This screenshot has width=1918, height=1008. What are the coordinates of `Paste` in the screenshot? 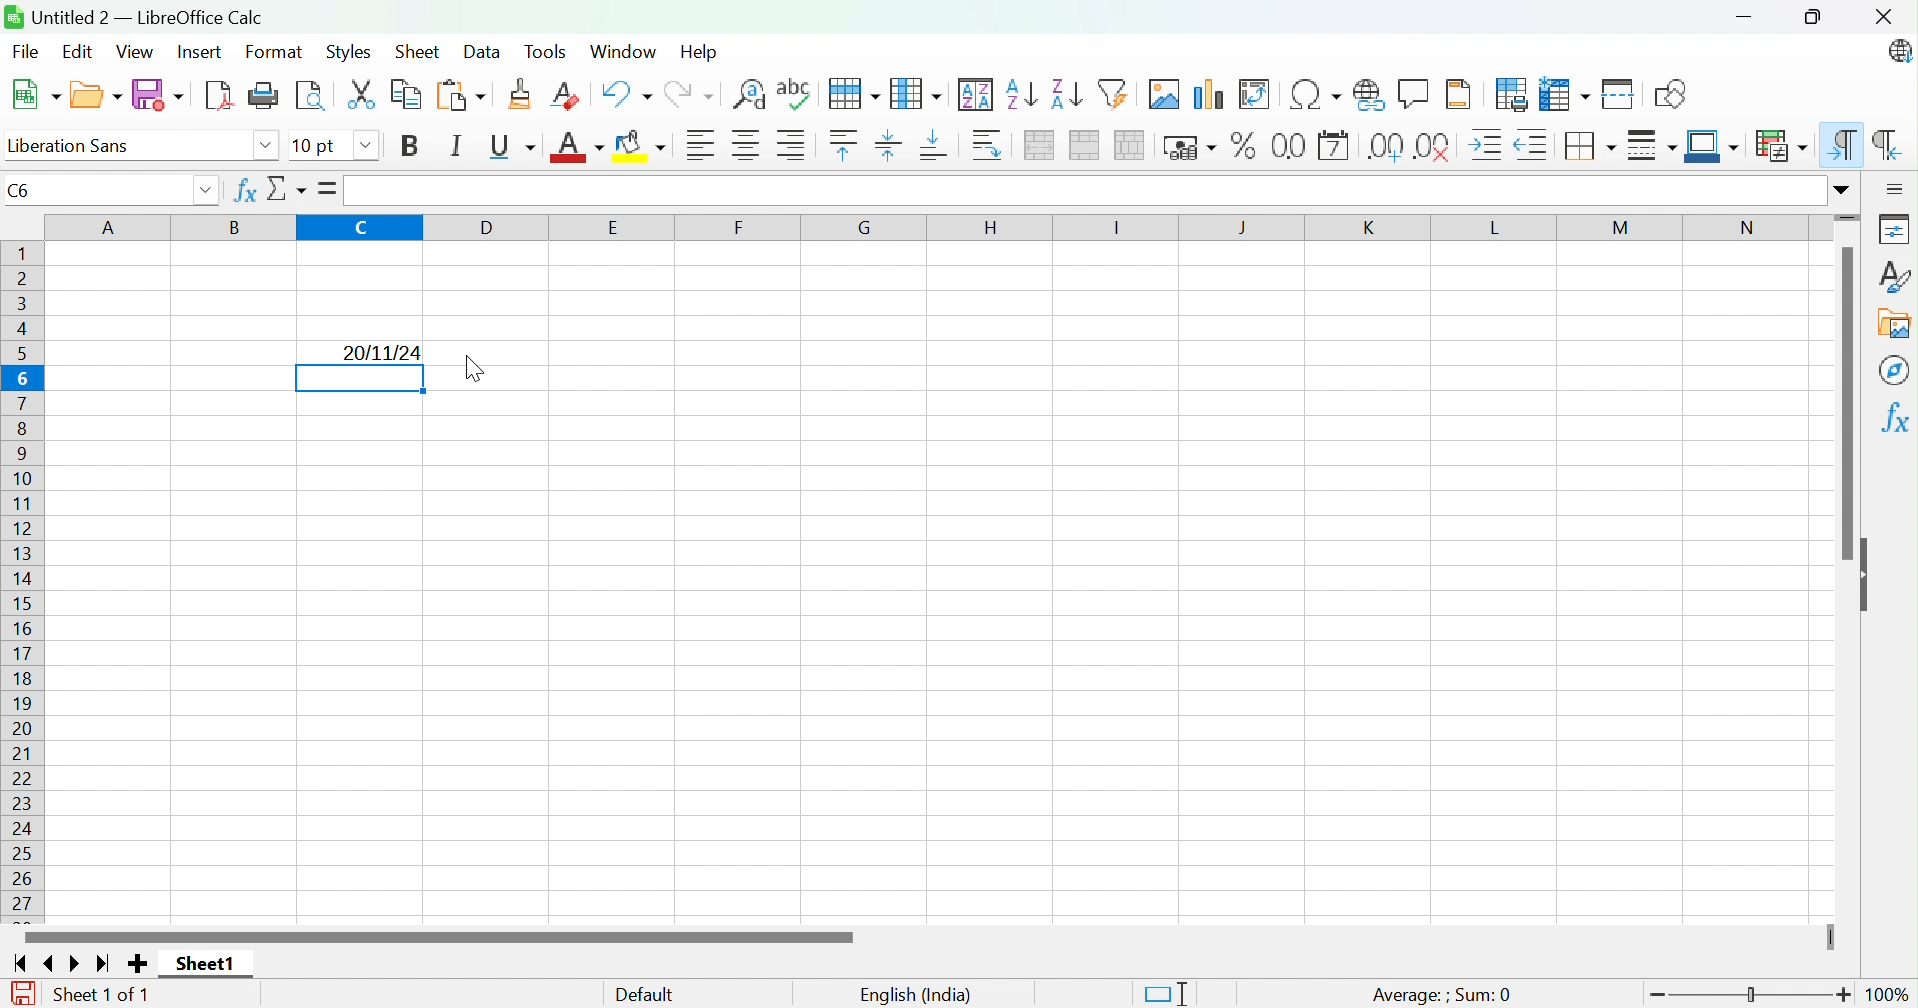 It's located at (458, 94).